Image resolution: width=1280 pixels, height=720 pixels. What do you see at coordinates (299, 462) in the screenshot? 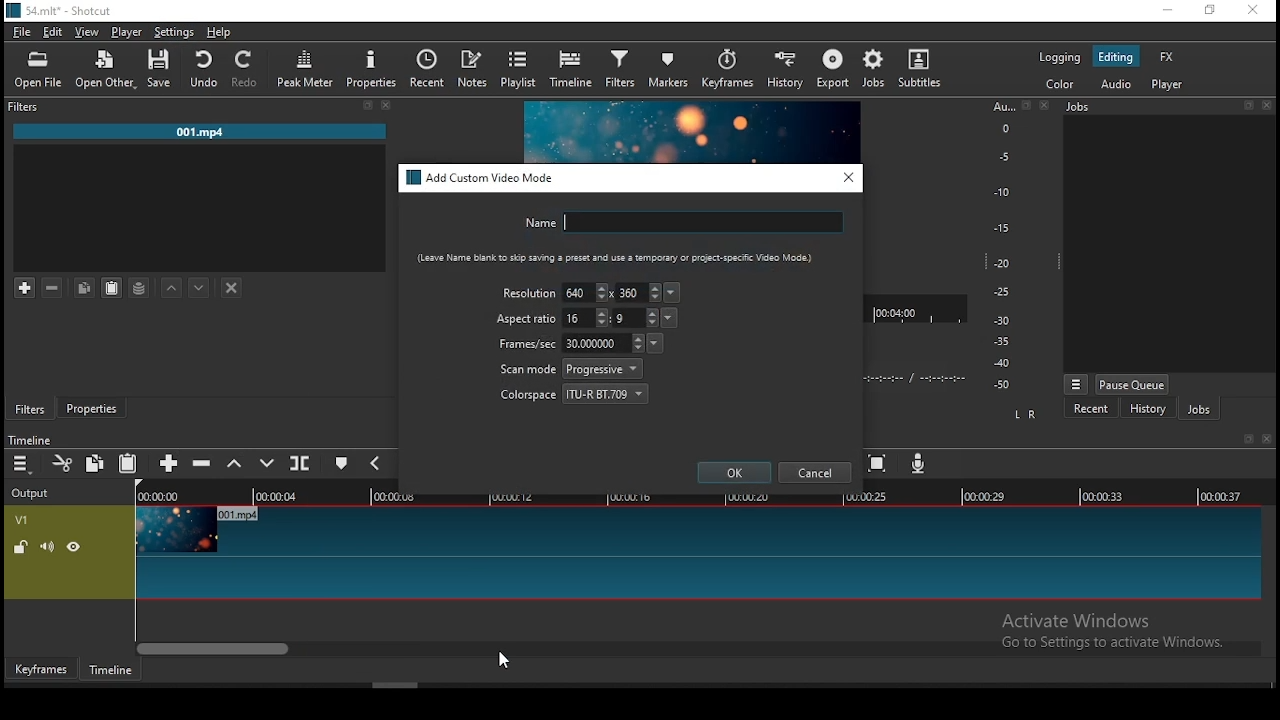
I see `split at playhead` at bounding box center [299, 462].